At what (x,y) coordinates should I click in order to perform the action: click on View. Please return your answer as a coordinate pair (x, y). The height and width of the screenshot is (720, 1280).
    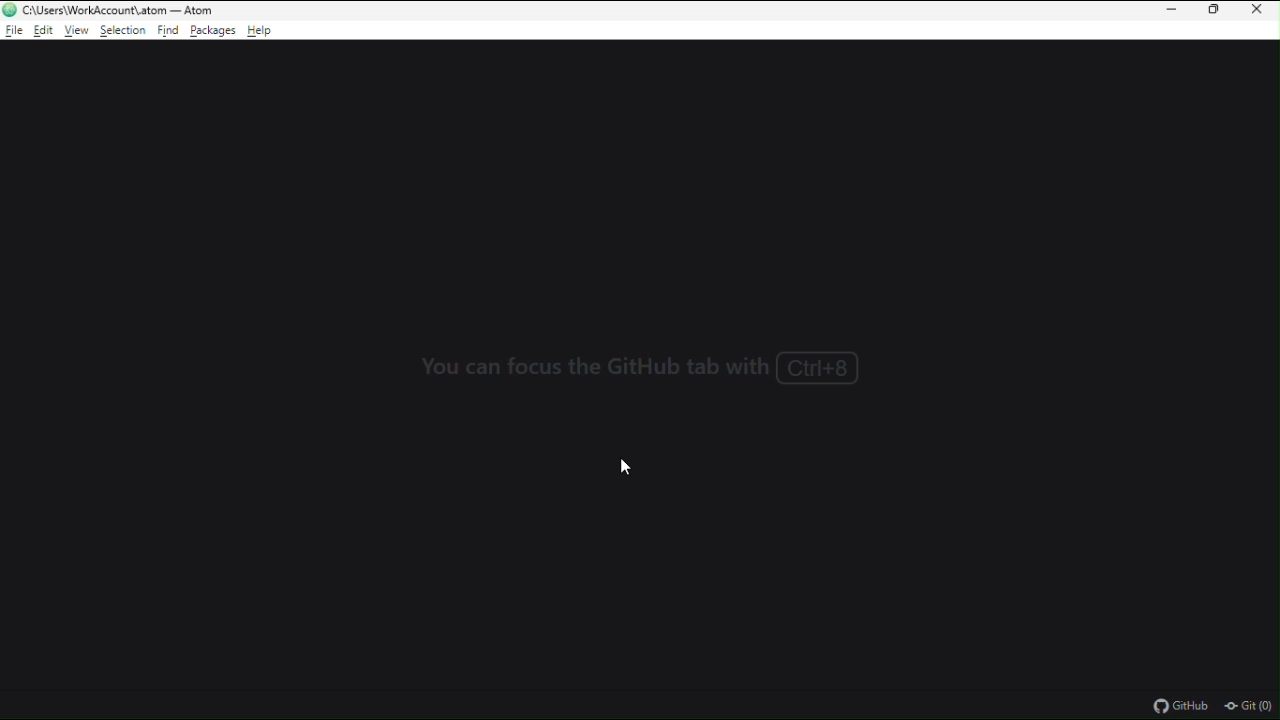
    Looking at the image, I should click on (78, 31).